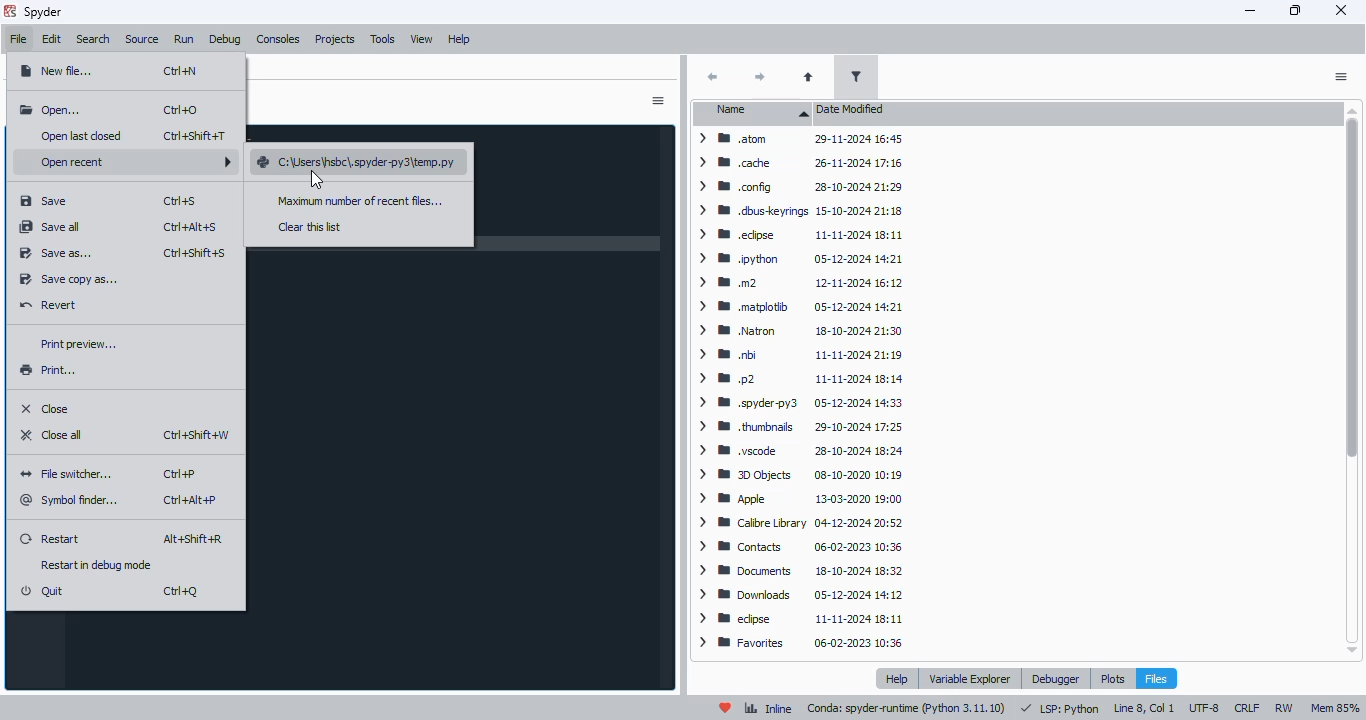 The width and height of the screenshot is (1366, 720). I want to click on projects, so click(334, 40).